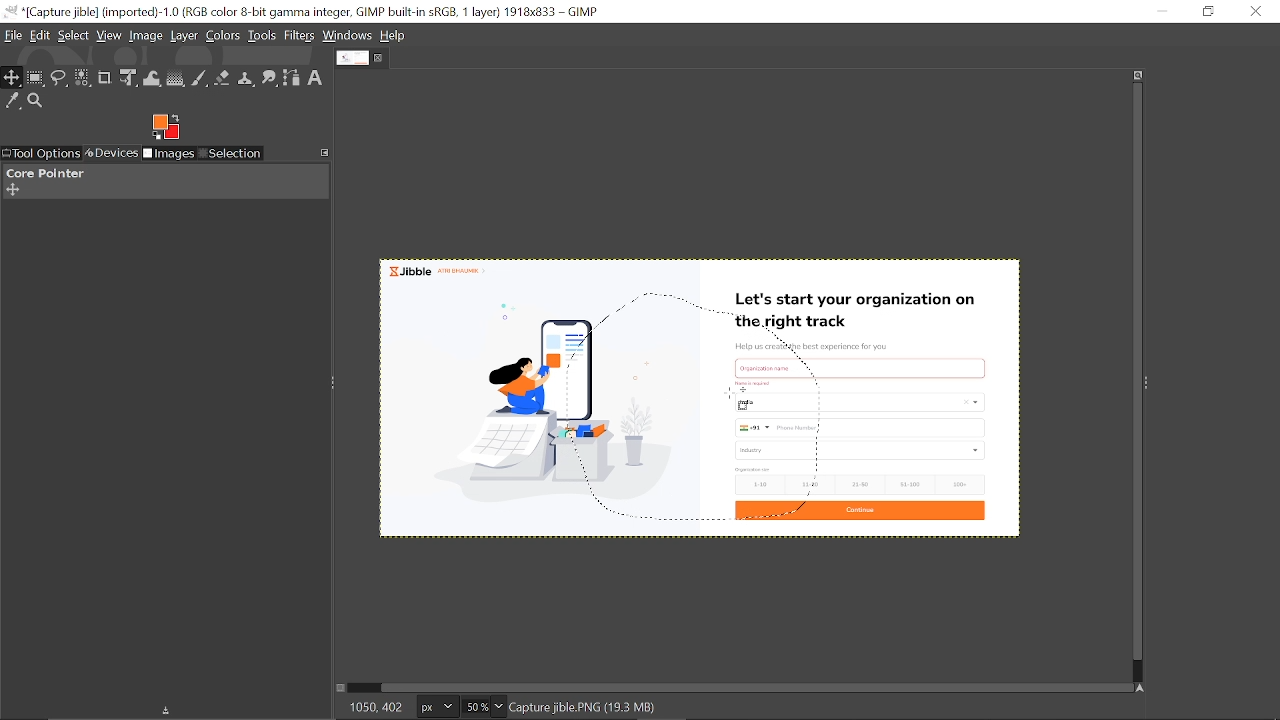 The height and width of the screenshot is (720, 1280). What do you see at coordinates (757, 383) in the screenshot?
I see `` at bounding box center [757, 383].